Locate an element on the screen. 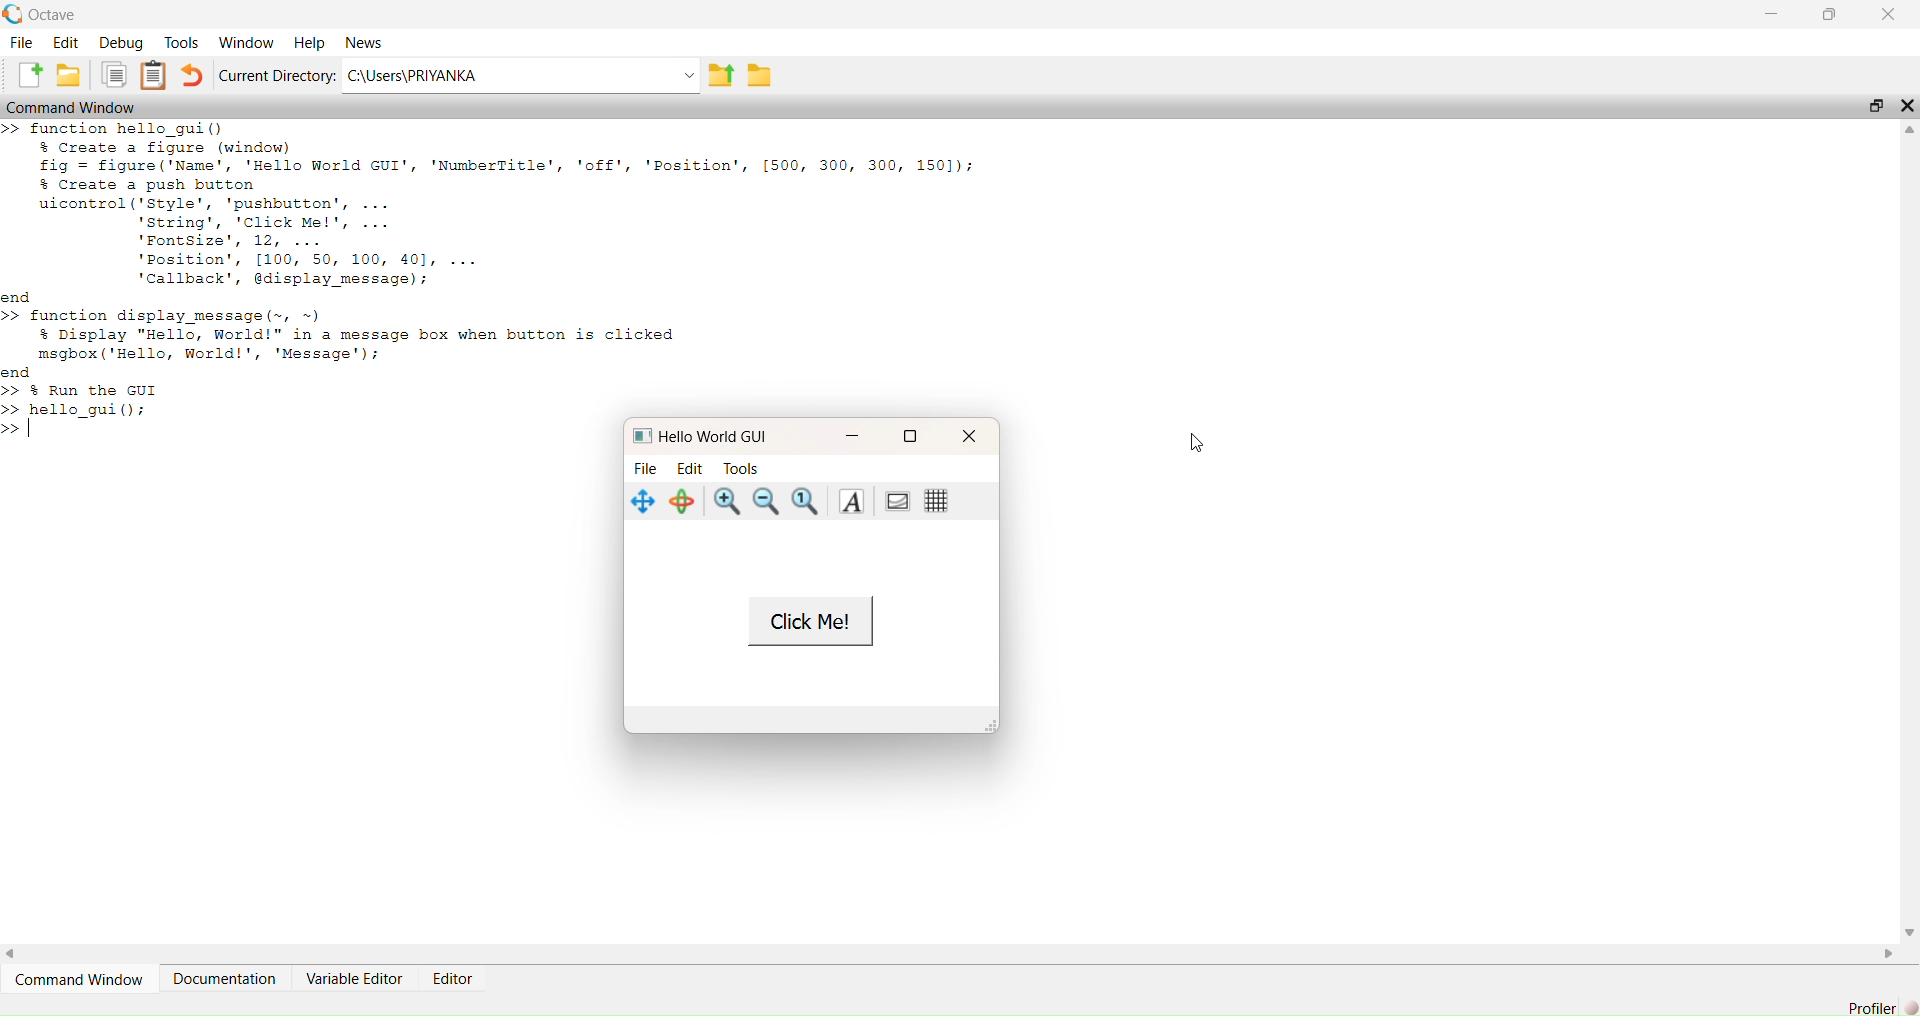 The width and height of the screenshot is (1920, 1016). Editor is located at coordinates (450, 977).